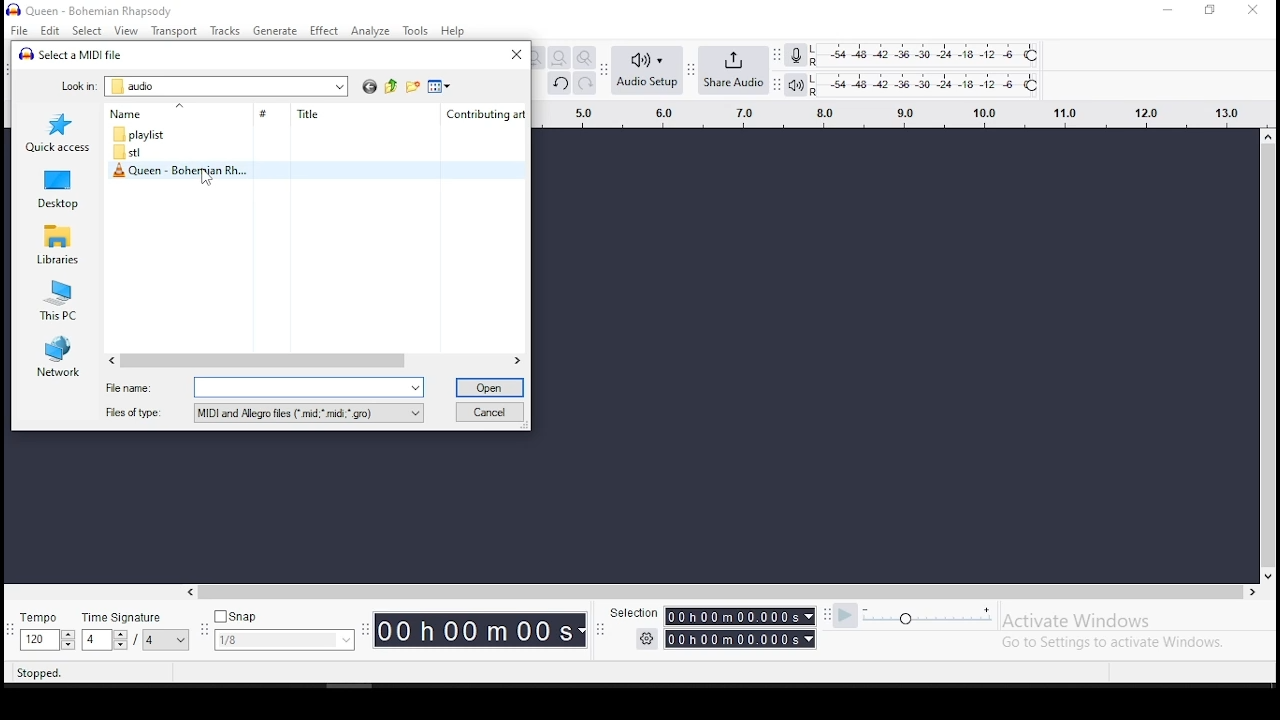 The height and width of the screenshot is (720, 1280). Describe the element at coordinates (483, 114) in the screenshot. I see `Contributing art` at that location.